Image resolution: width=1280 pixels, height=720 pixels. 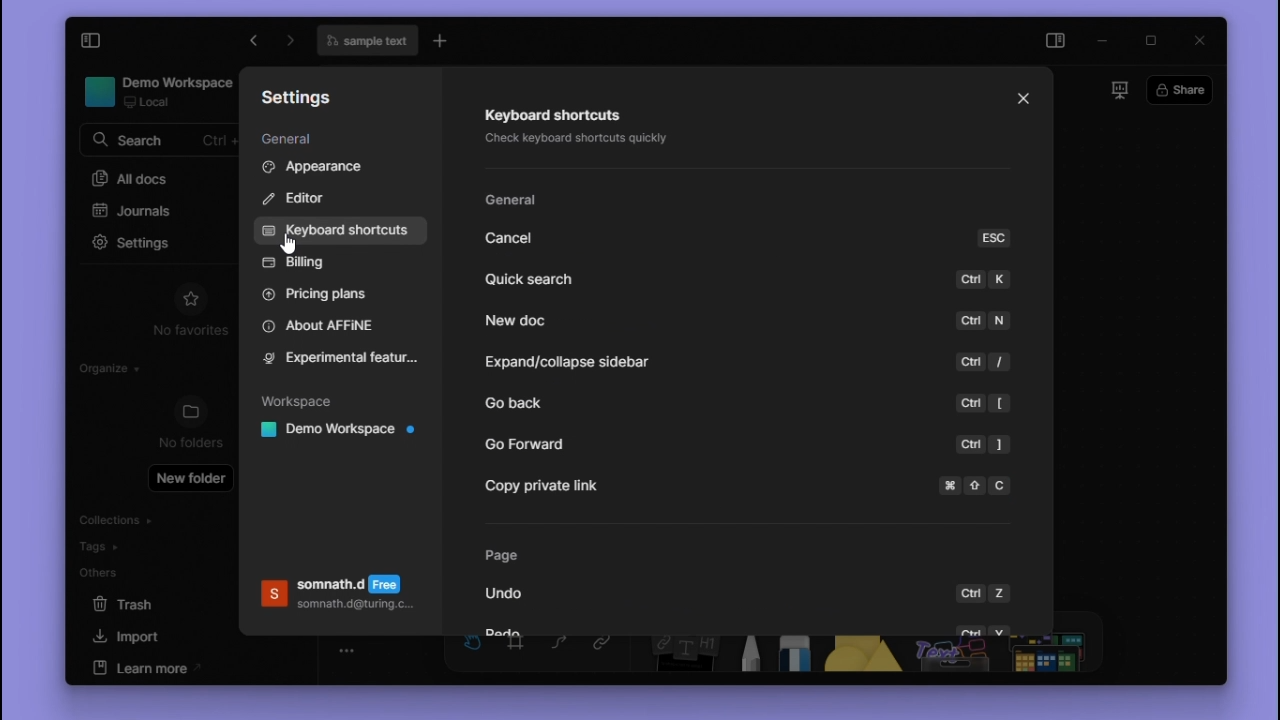 What do you see at coordinates (293, 43) in the screenshot?
I see `go backward` at bounding box center [293, 43].